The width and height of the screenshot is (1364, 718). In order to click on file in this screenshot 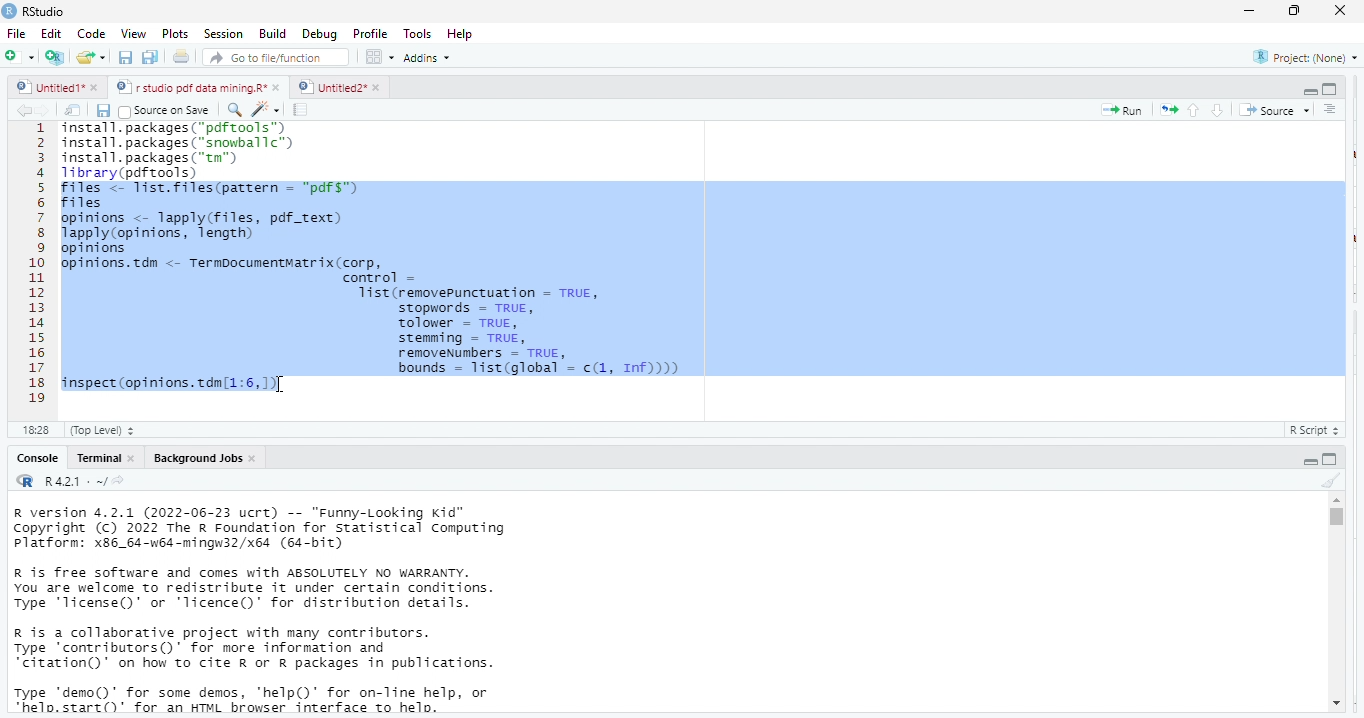, I will do `click(18, 33)`.